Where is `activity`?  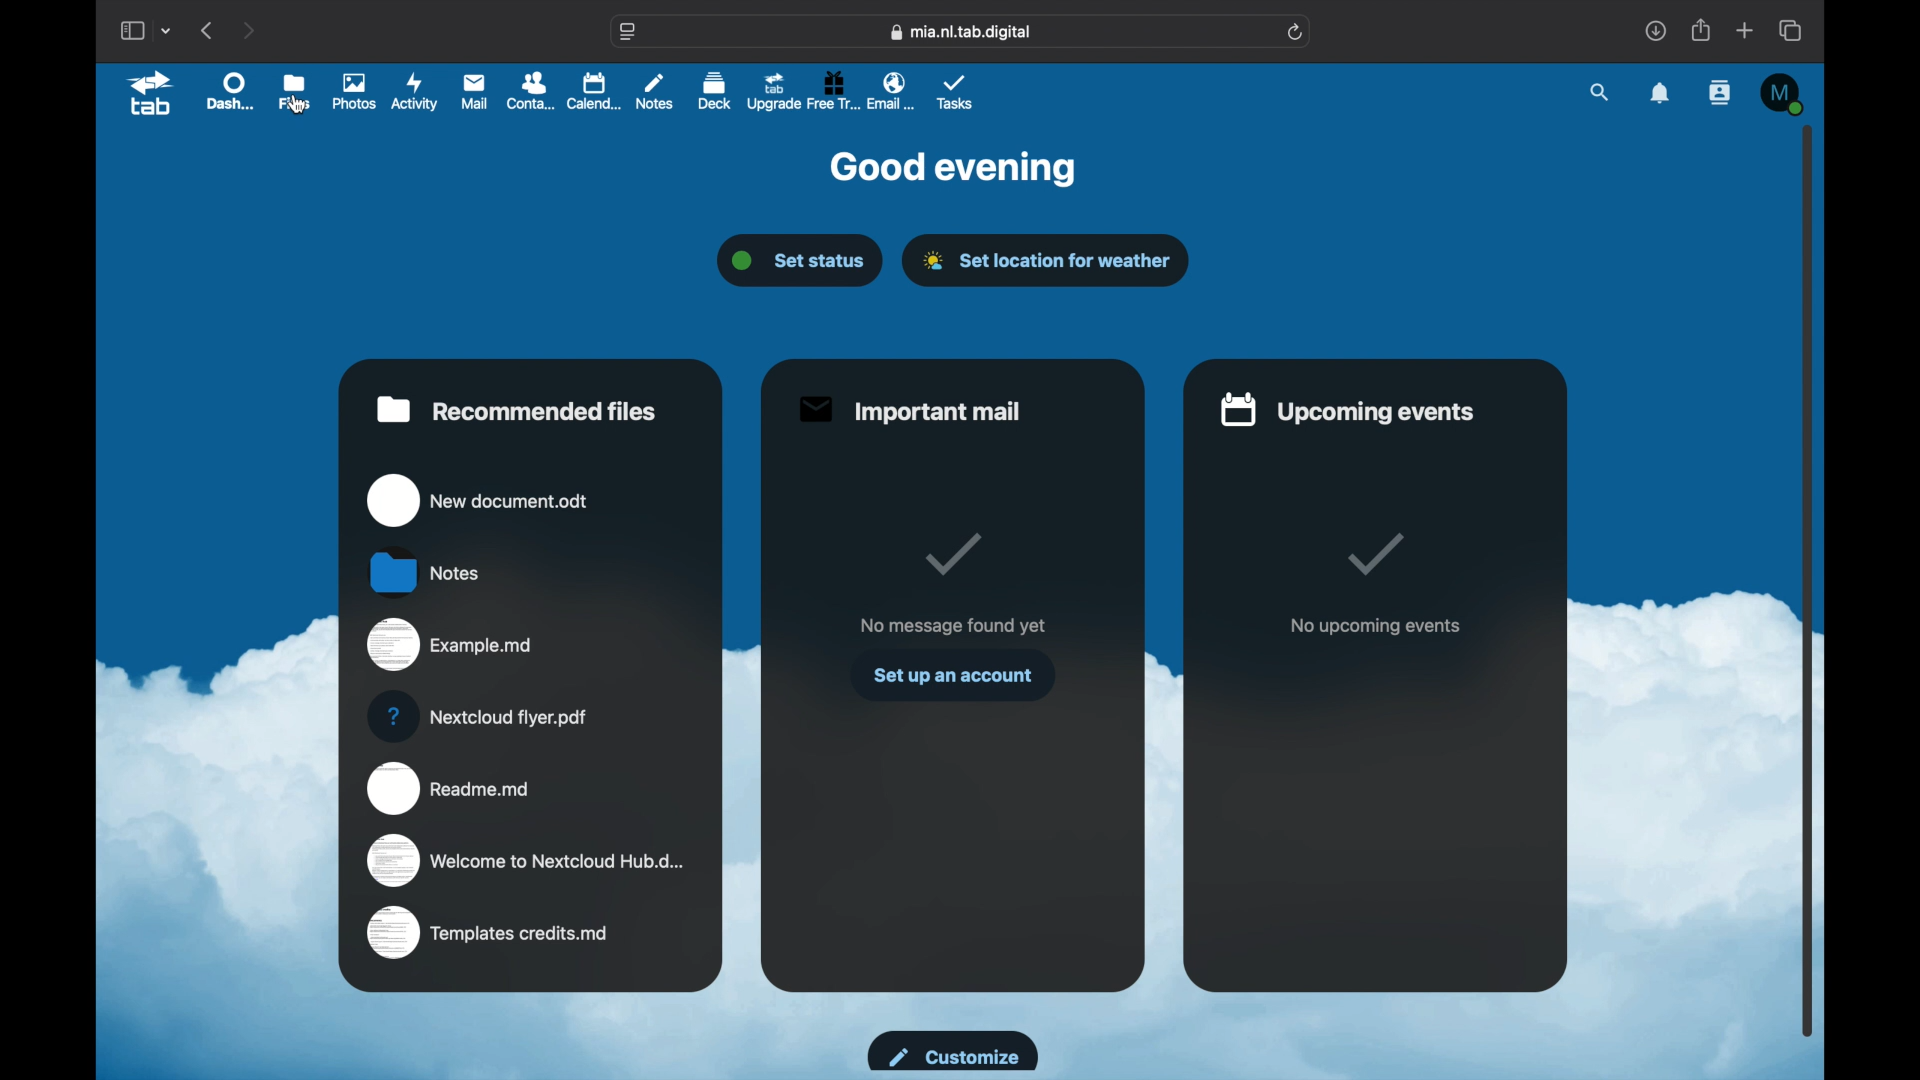 activity is located at coordinates (416, 93).